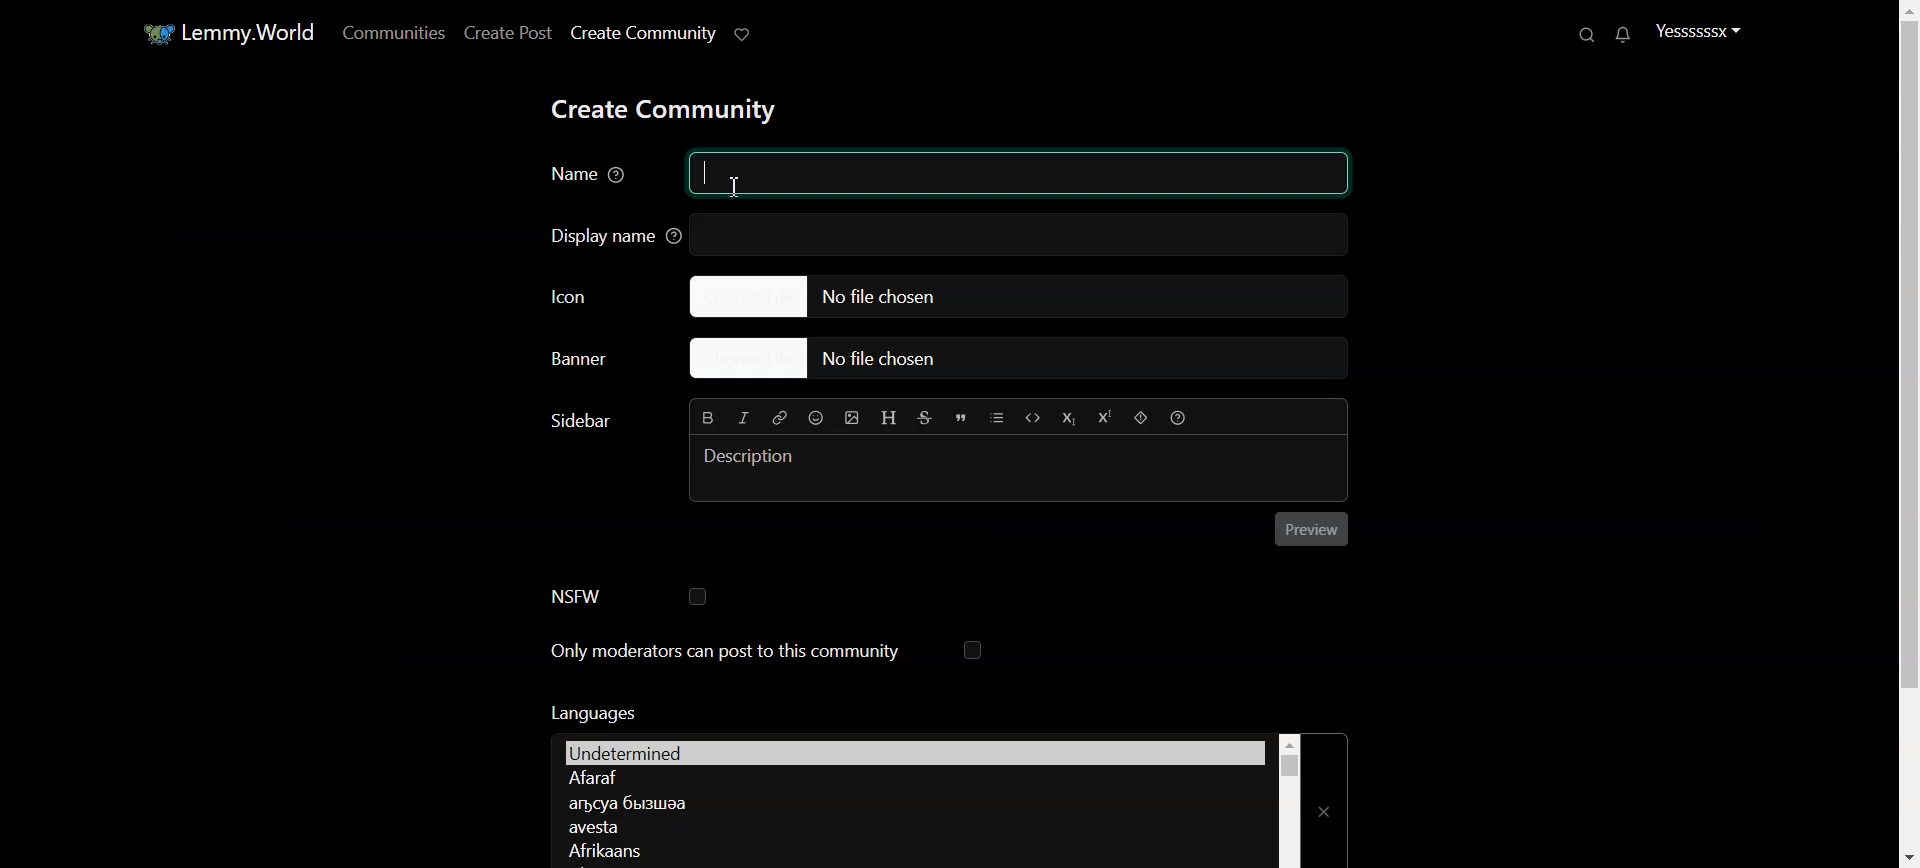 This screenshot has height=868, width=1920. What do you see at coordinates (1177, 417) in the screenshot?
I see `Formatting Help` at bounding box center [1177, 417].